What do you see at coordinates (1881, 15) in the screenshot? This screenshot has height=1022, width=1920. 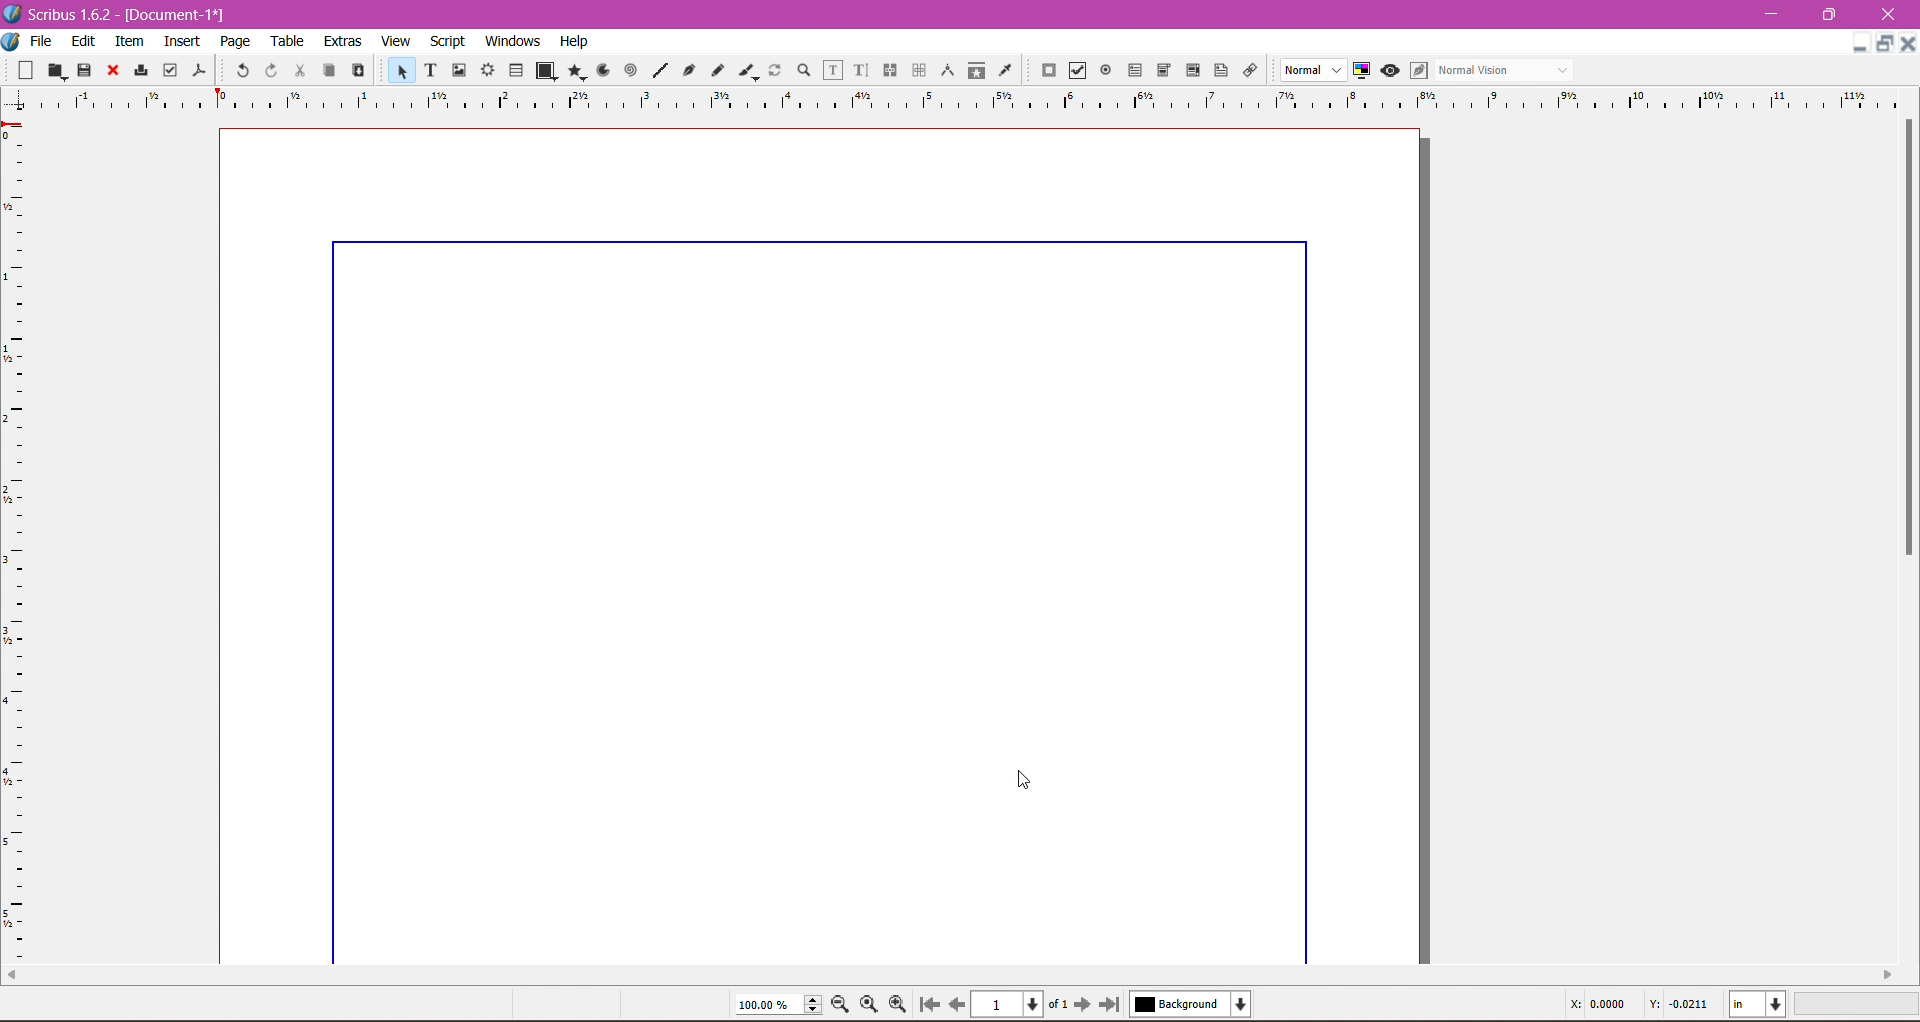 I see `Close` at bounding box center [1881, 15].